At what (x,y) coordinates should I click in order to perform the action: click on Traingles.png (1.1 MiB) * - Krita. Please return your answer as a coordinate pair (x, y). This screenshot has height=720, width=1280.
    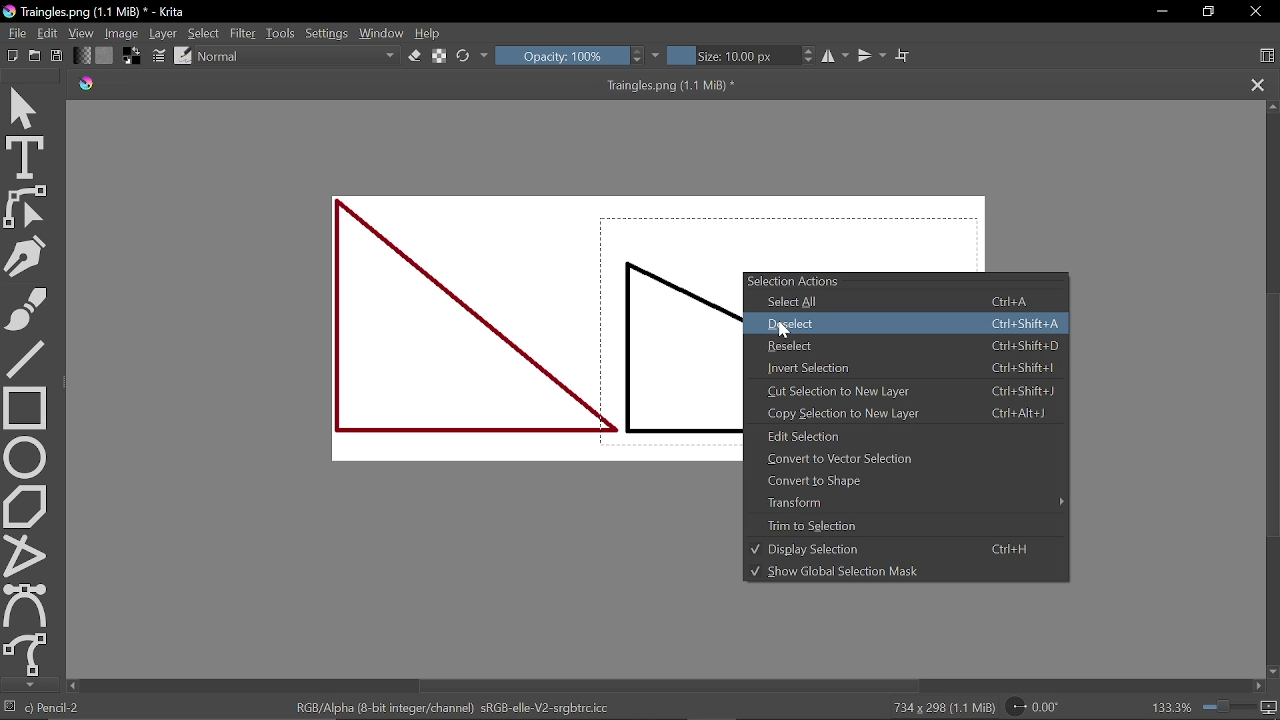
    Looking at the image, I should click on (100, 12).